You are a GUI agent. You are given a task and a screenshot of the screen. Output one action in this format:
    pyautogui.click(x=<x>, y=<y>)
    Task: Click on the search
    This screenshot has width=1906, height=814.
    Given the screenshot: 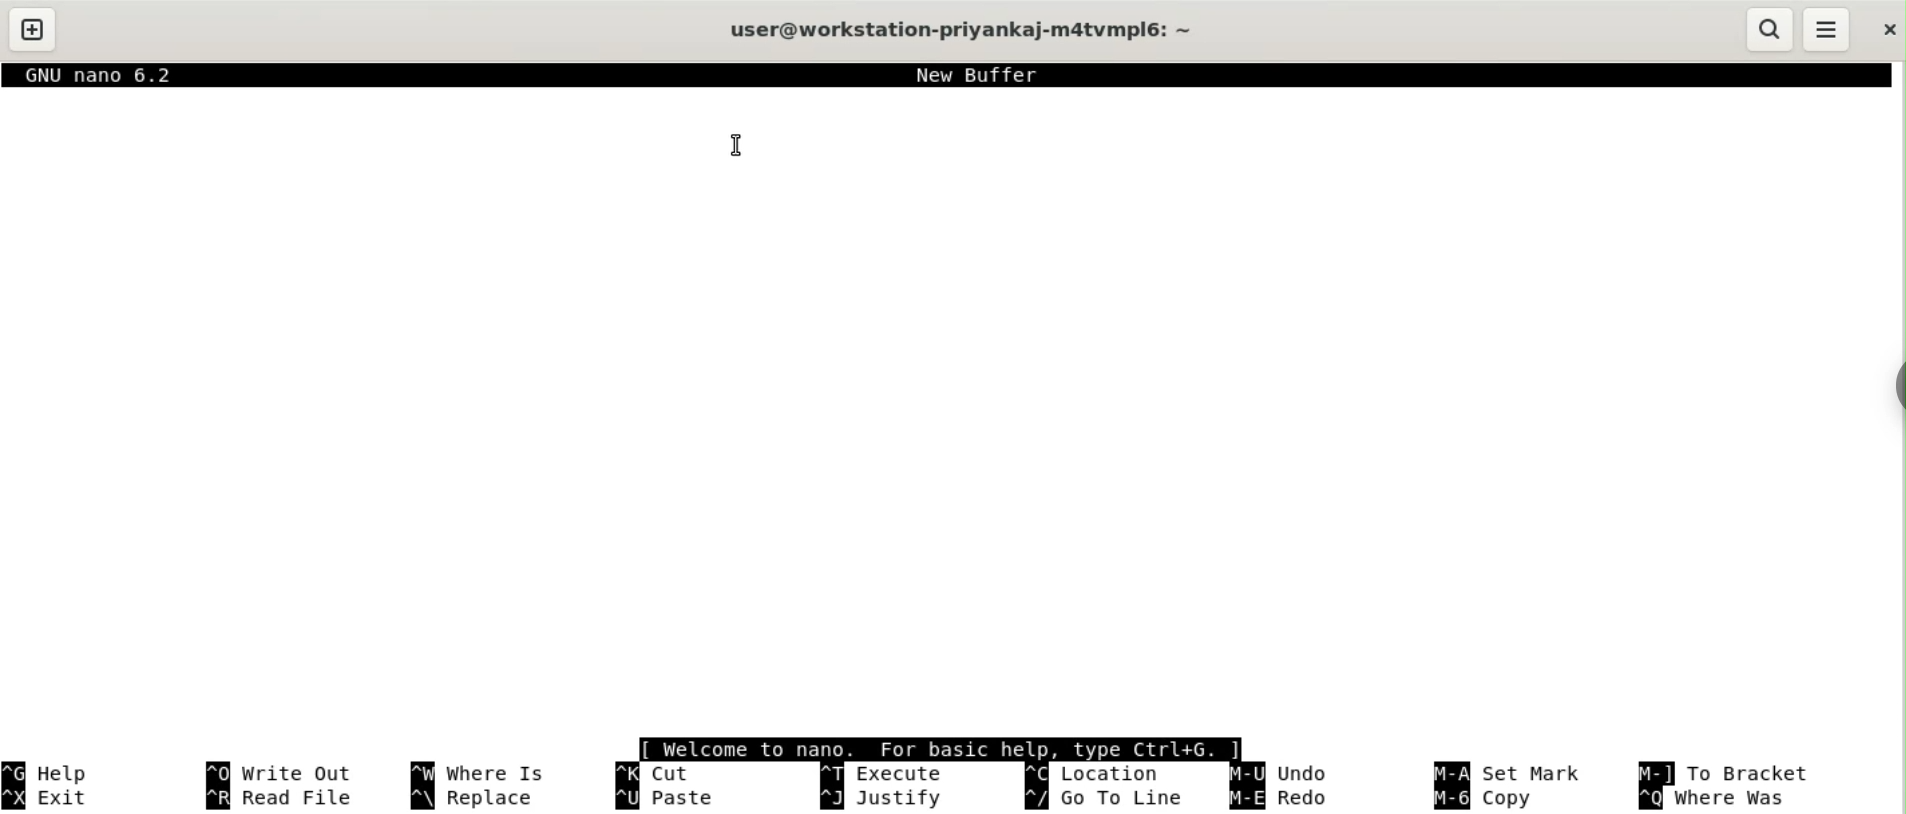 What is the action you would take?
    pyautogui.click(x=1770, y=29)
    